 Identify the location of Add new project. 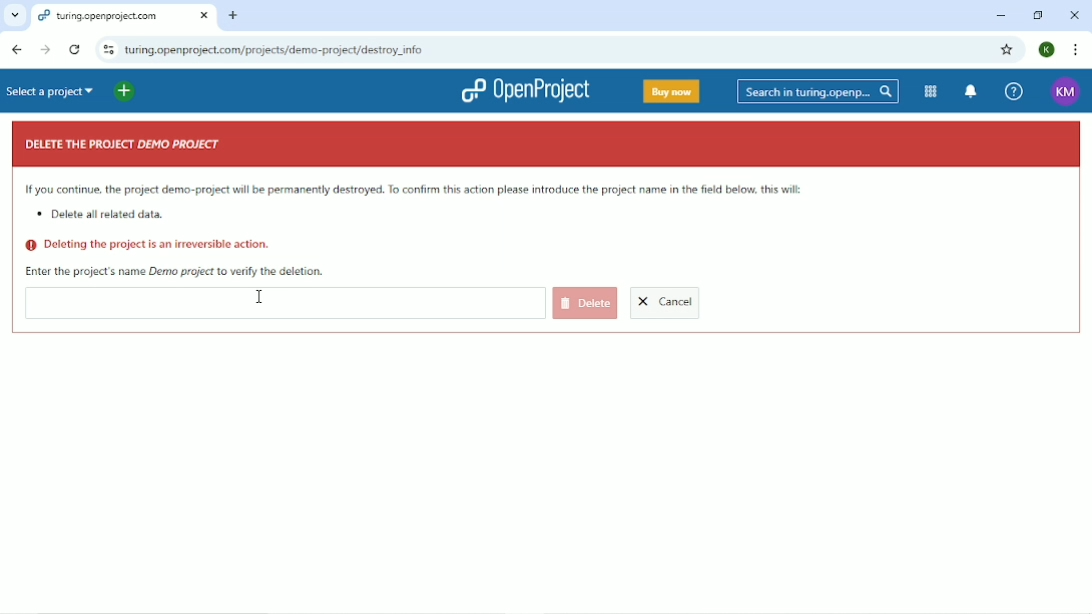
(124, 91).